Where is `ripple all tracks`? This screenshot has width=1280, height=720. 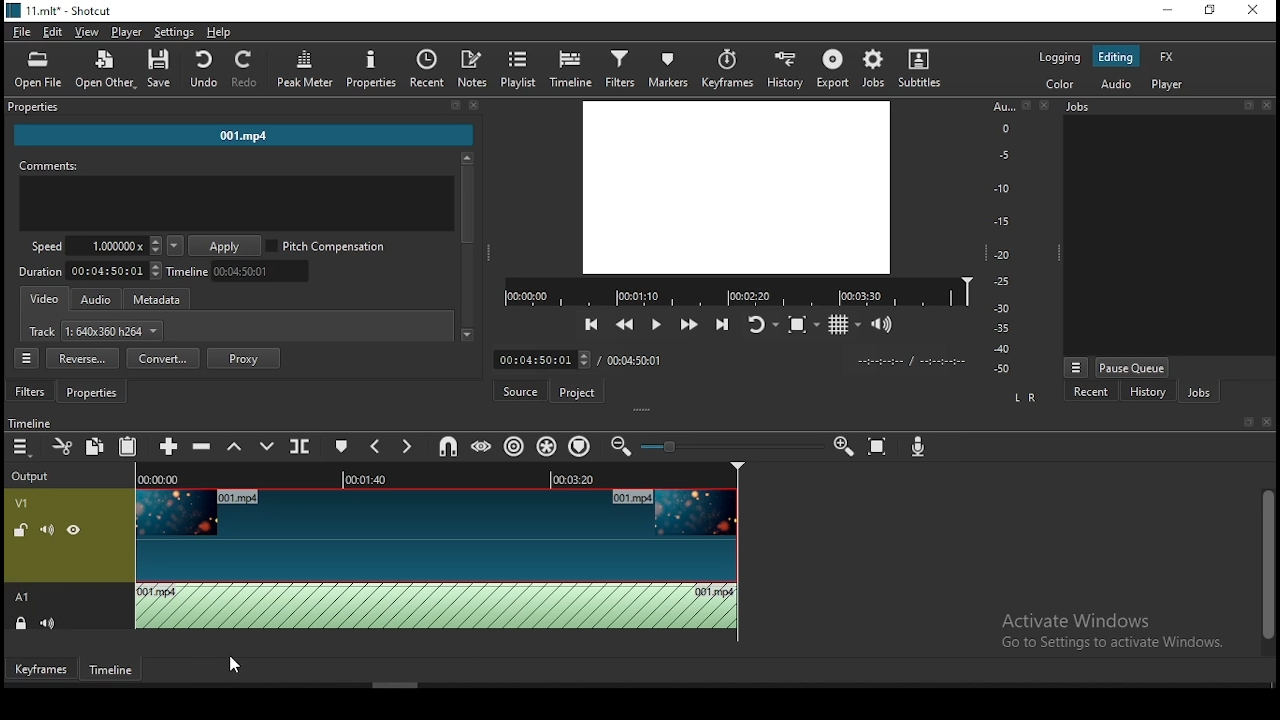
ripple all tracks is located at coordinates (549, 446).